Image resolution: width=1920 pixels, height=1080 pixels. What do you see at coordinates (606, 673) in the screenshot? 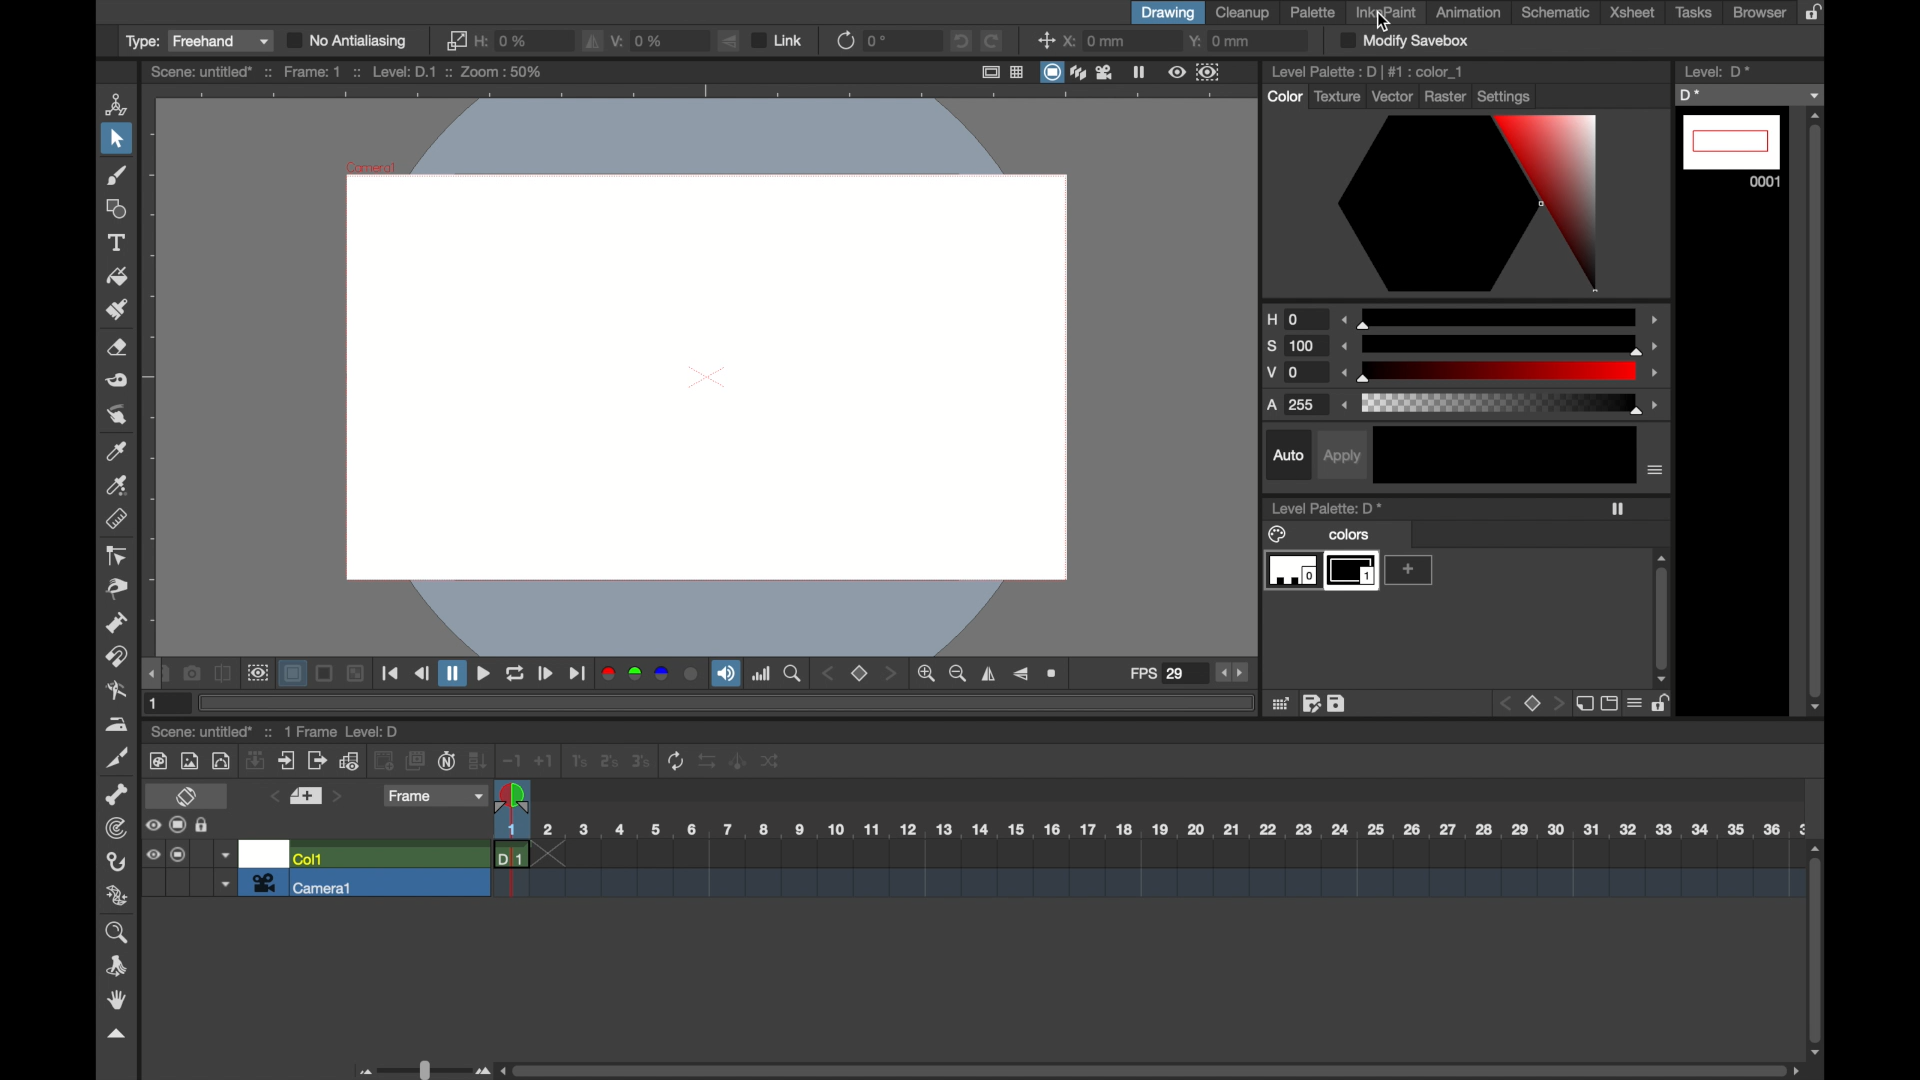
I see `red` at bounding box center [606, 673].